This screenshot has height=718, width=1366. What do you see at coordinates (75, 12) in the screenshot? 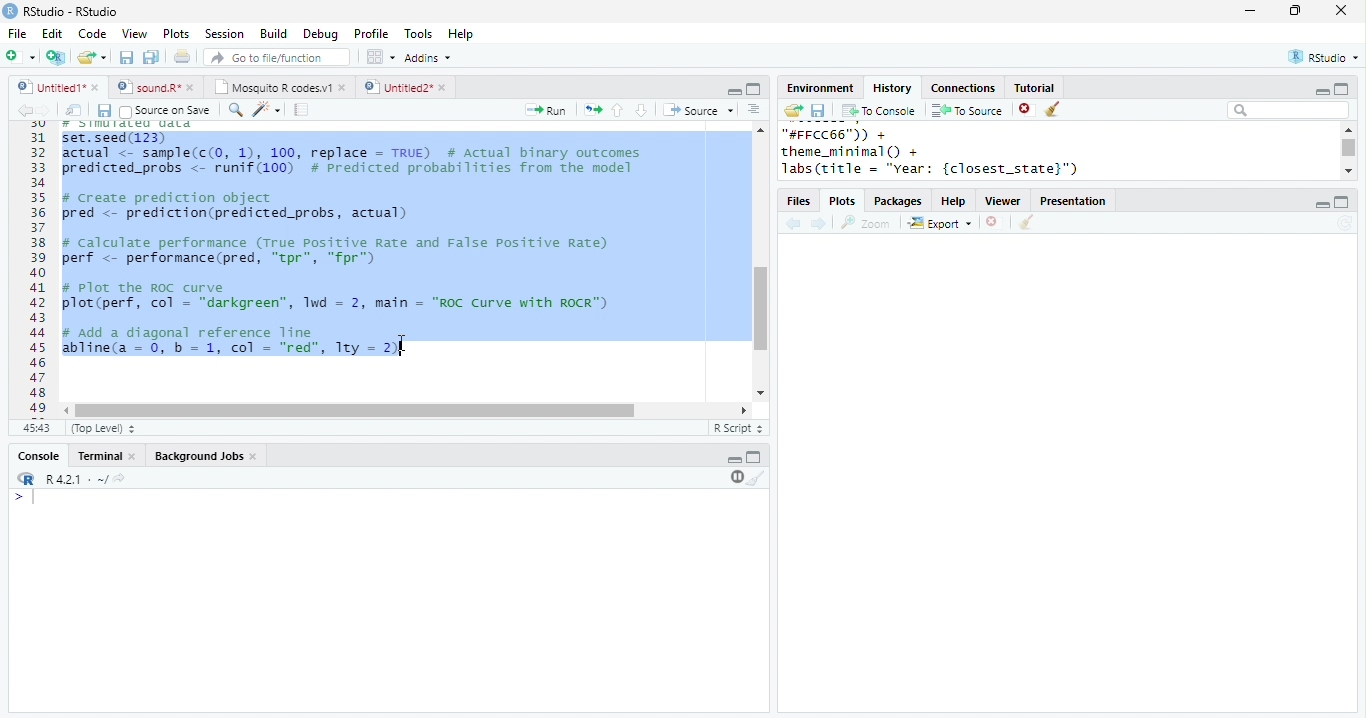
I see `RStudio-RStudio` at bounding box center [75, 12].